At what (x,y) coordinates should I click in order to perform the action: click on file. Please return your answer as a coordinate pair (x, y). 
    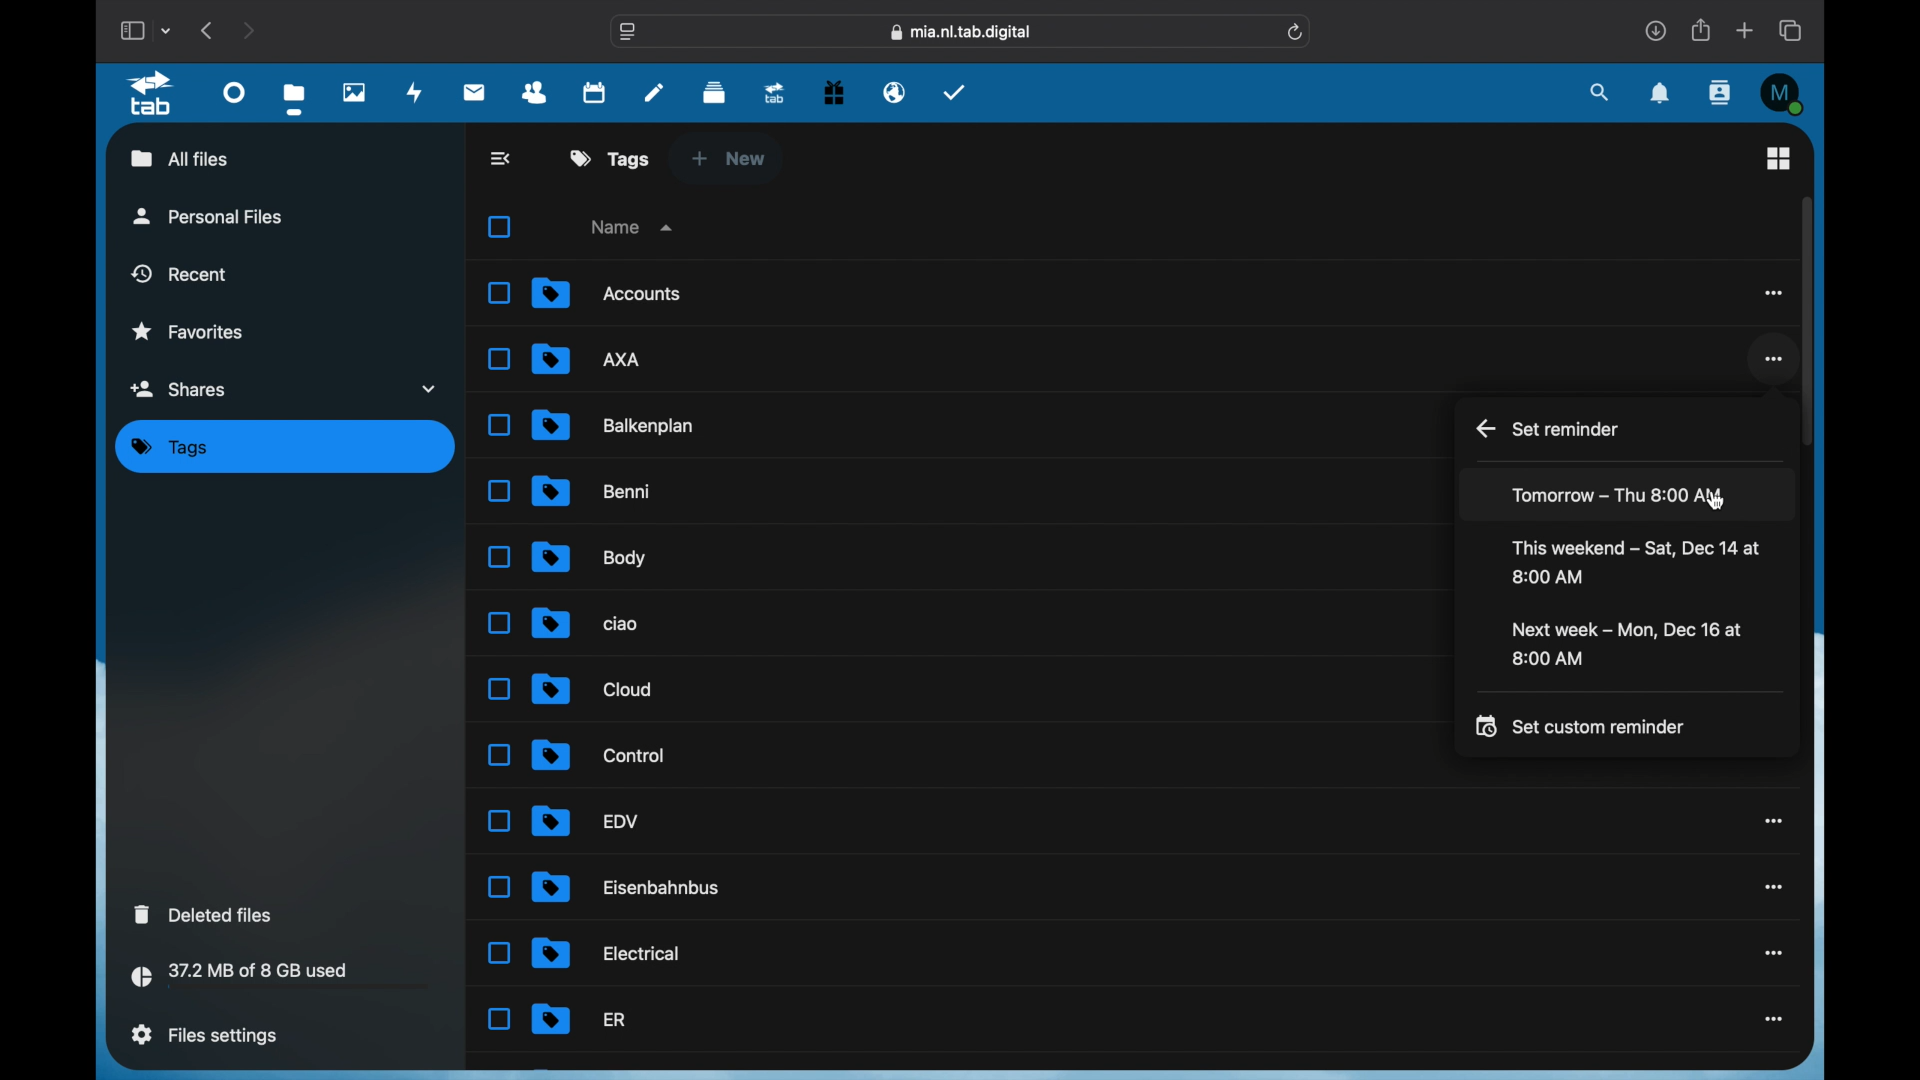
    Looking at the image, I should click on (607, 954).